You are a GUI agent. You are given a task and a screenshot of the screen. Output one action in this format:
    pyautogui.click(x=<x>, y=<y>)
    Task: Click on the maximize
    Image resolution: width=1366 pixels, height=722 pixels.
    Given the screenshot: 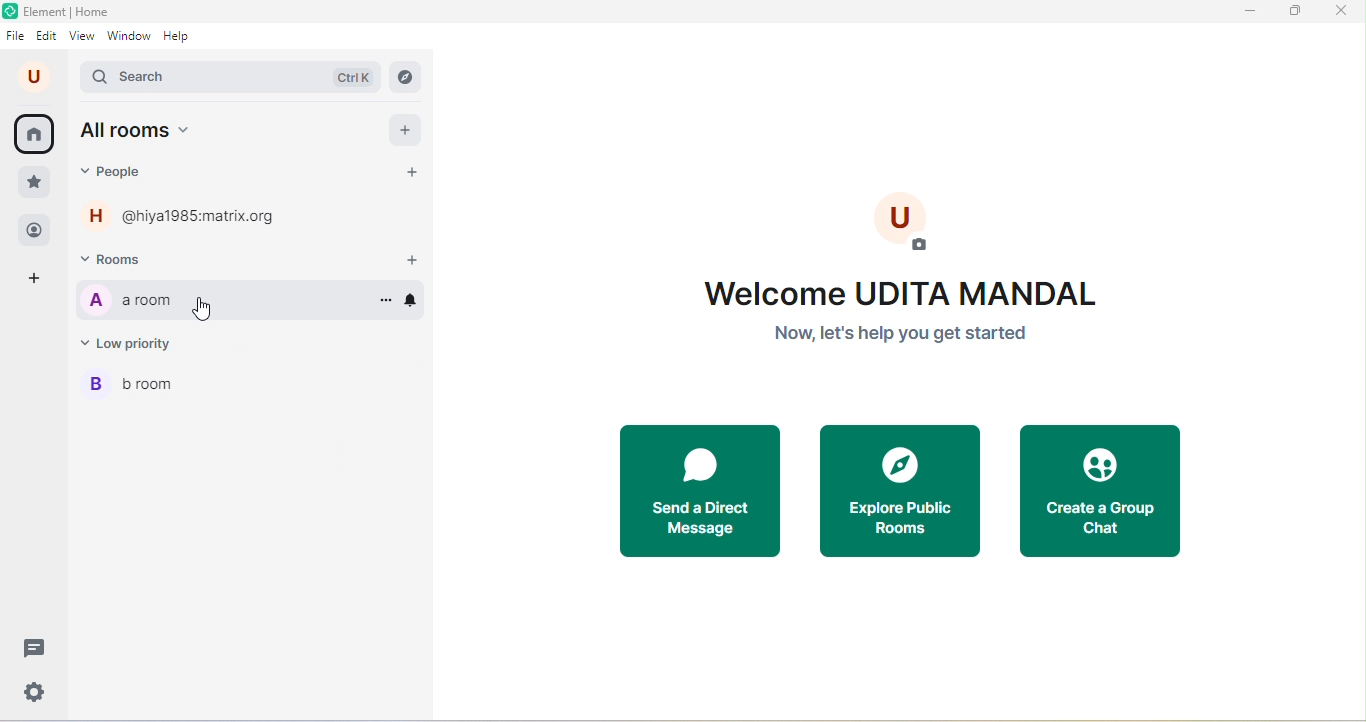 What is the action you would take?
    pyautogui.click(x=1290, y=11)
    